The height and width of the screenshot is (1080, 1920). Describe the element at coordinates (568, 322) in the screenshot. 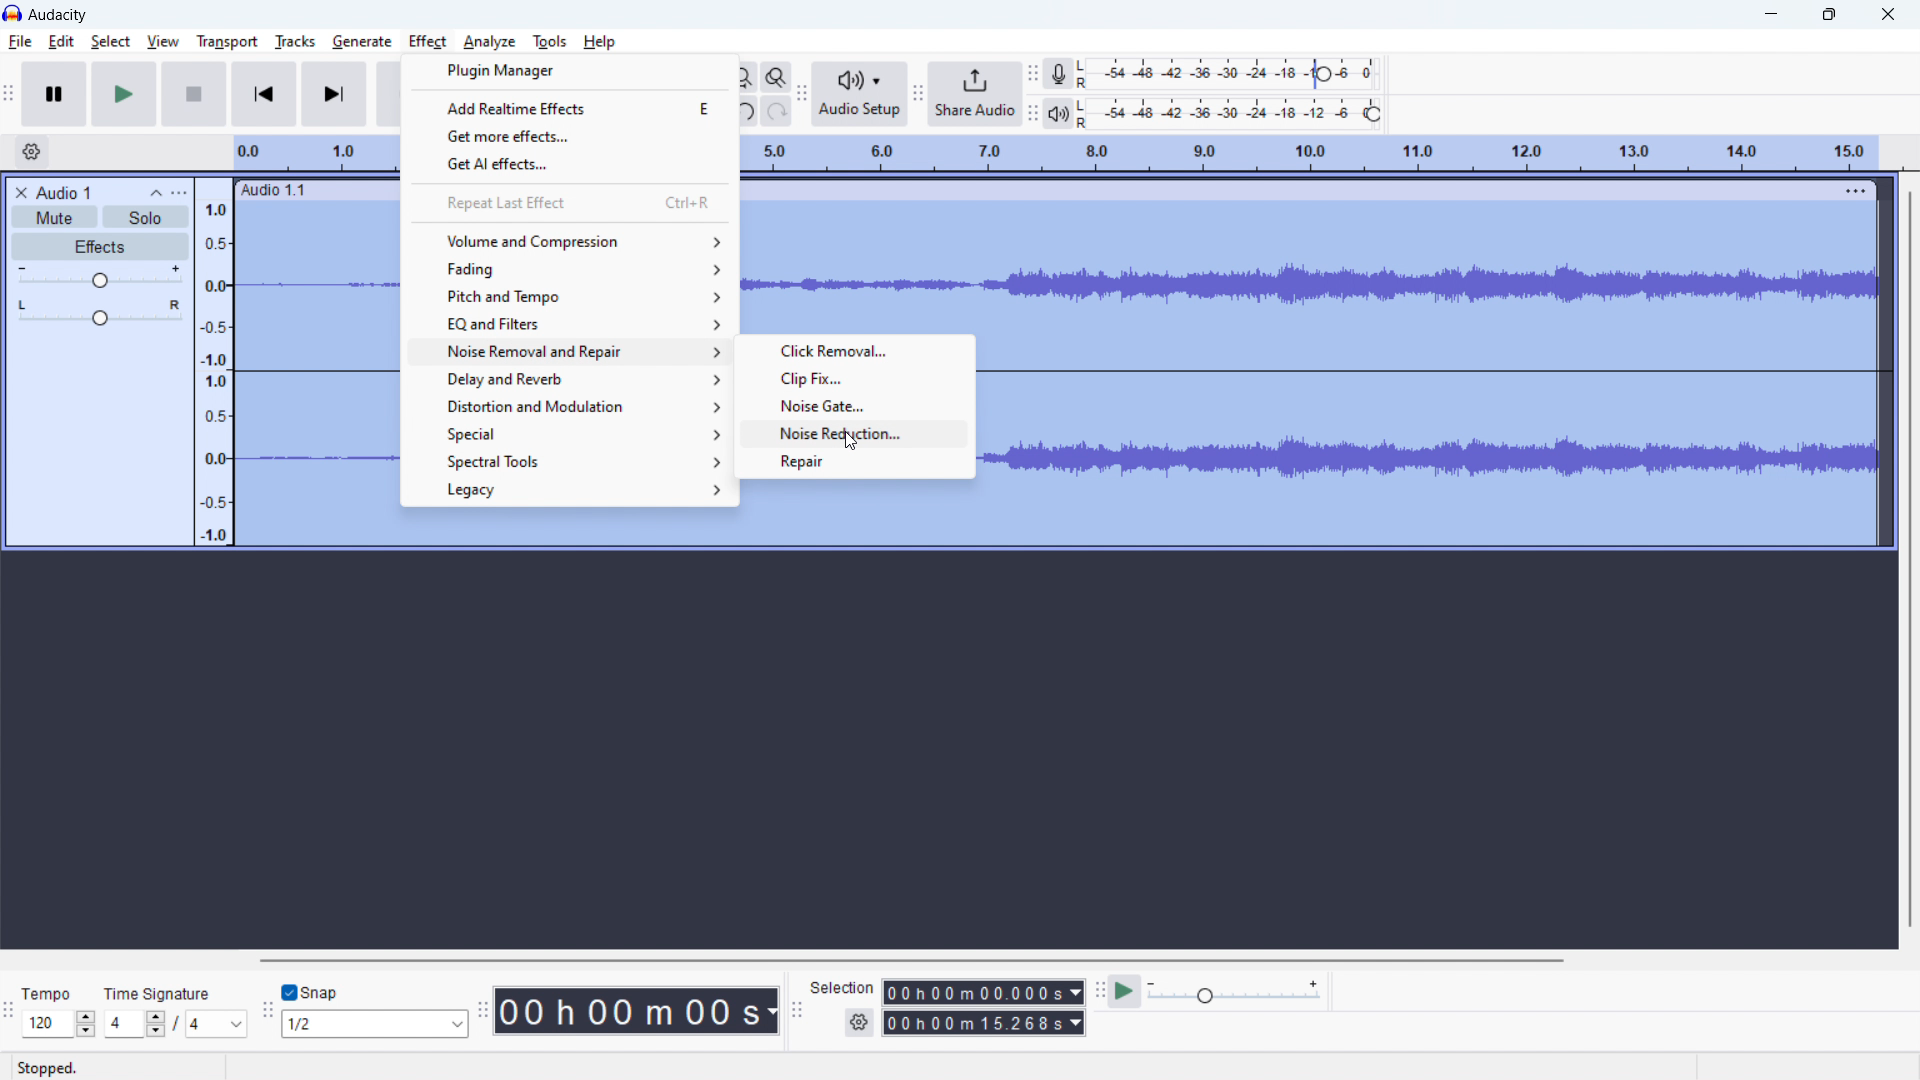

I see `EQ and filters` at that location.